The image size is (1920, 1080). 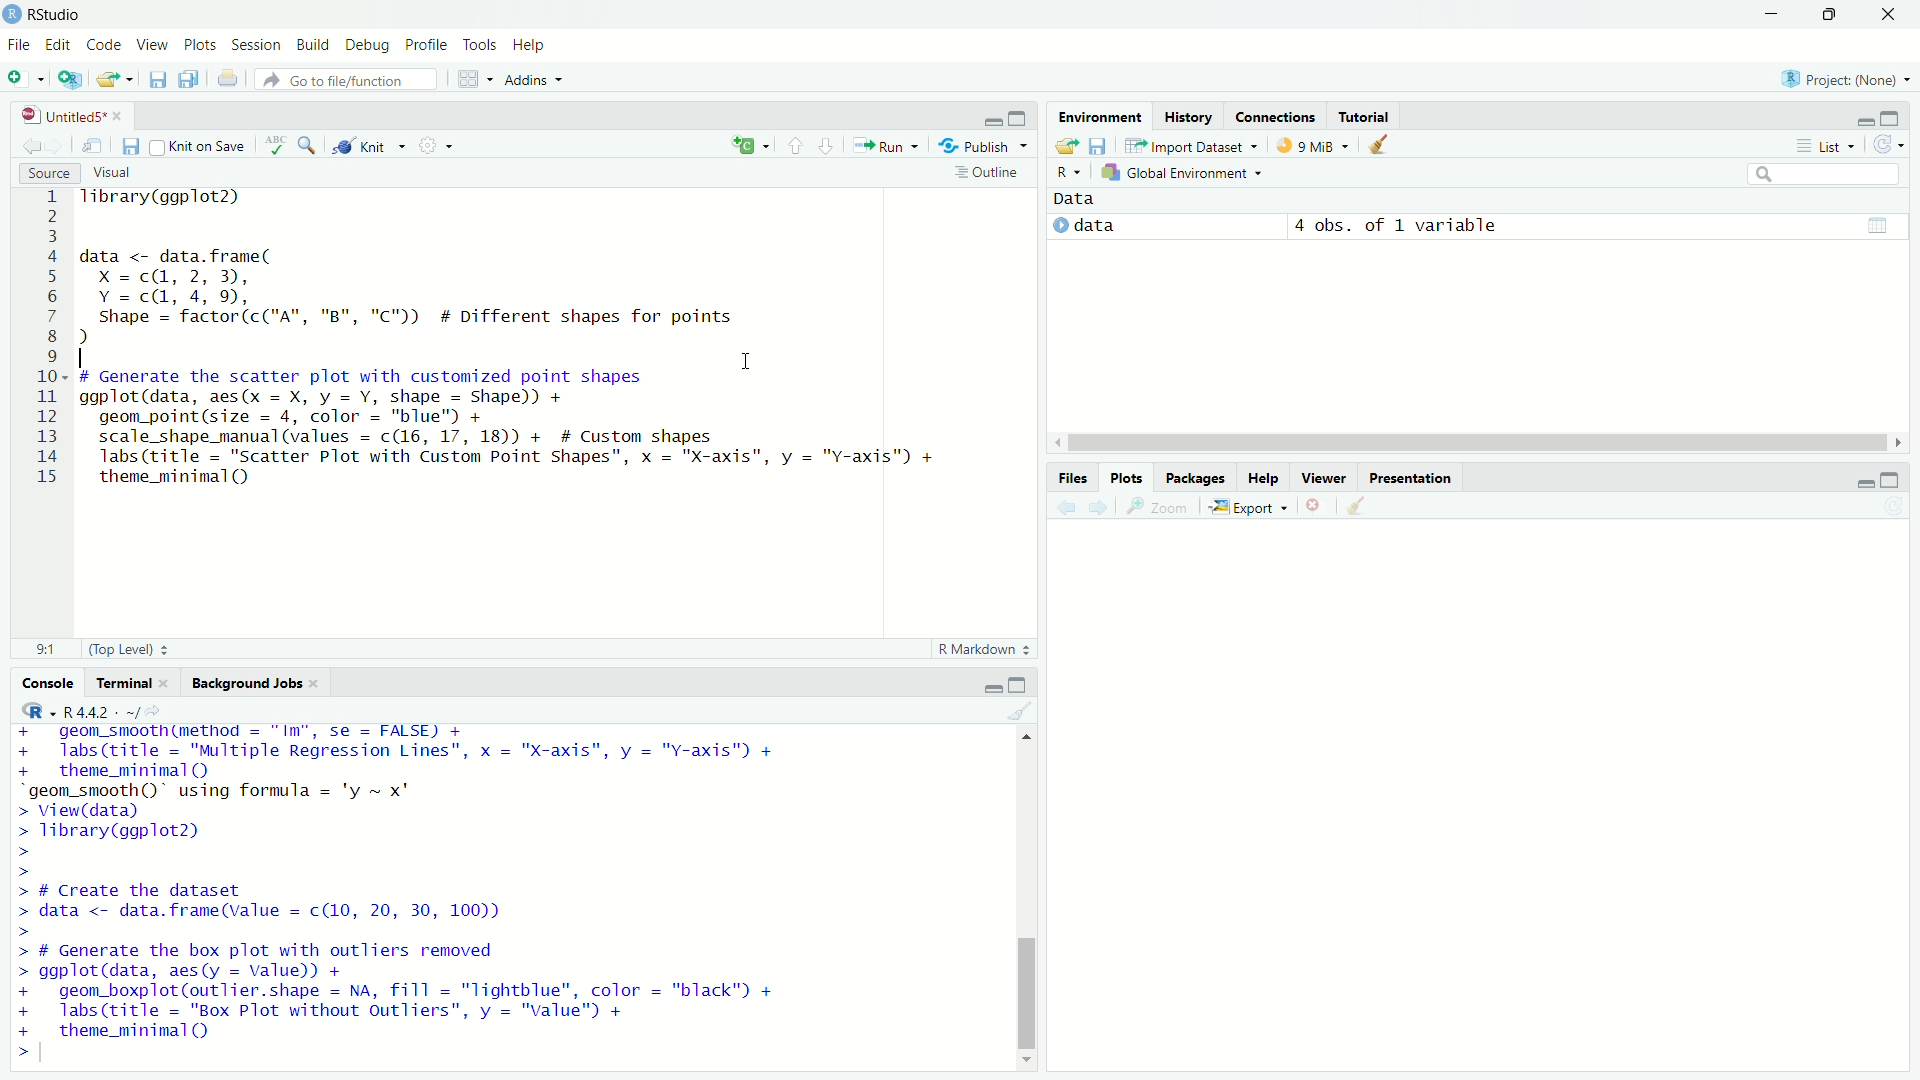 I want to click on restore, so click(x=1831, y=15).